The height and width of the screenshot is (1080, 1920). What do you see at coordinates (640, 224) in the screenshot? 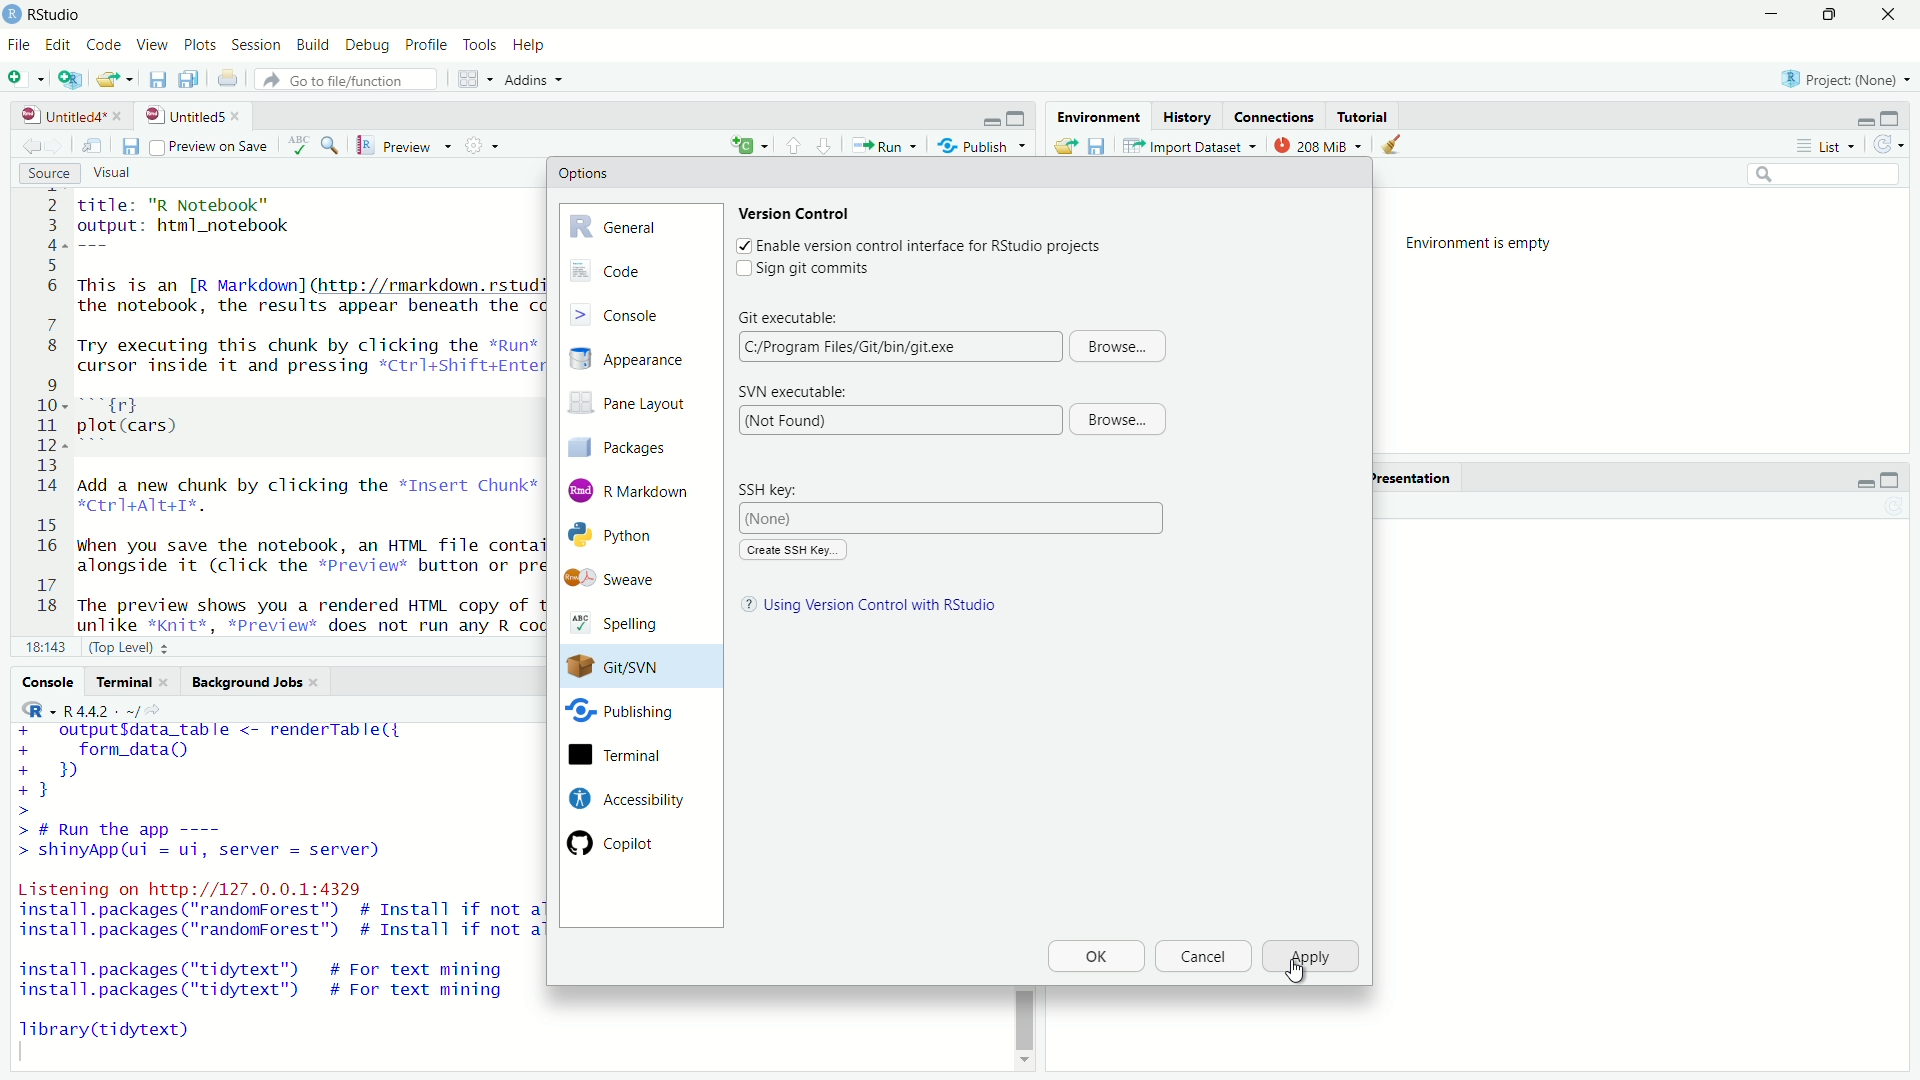
I see `General` at bounding box center [640, 224].